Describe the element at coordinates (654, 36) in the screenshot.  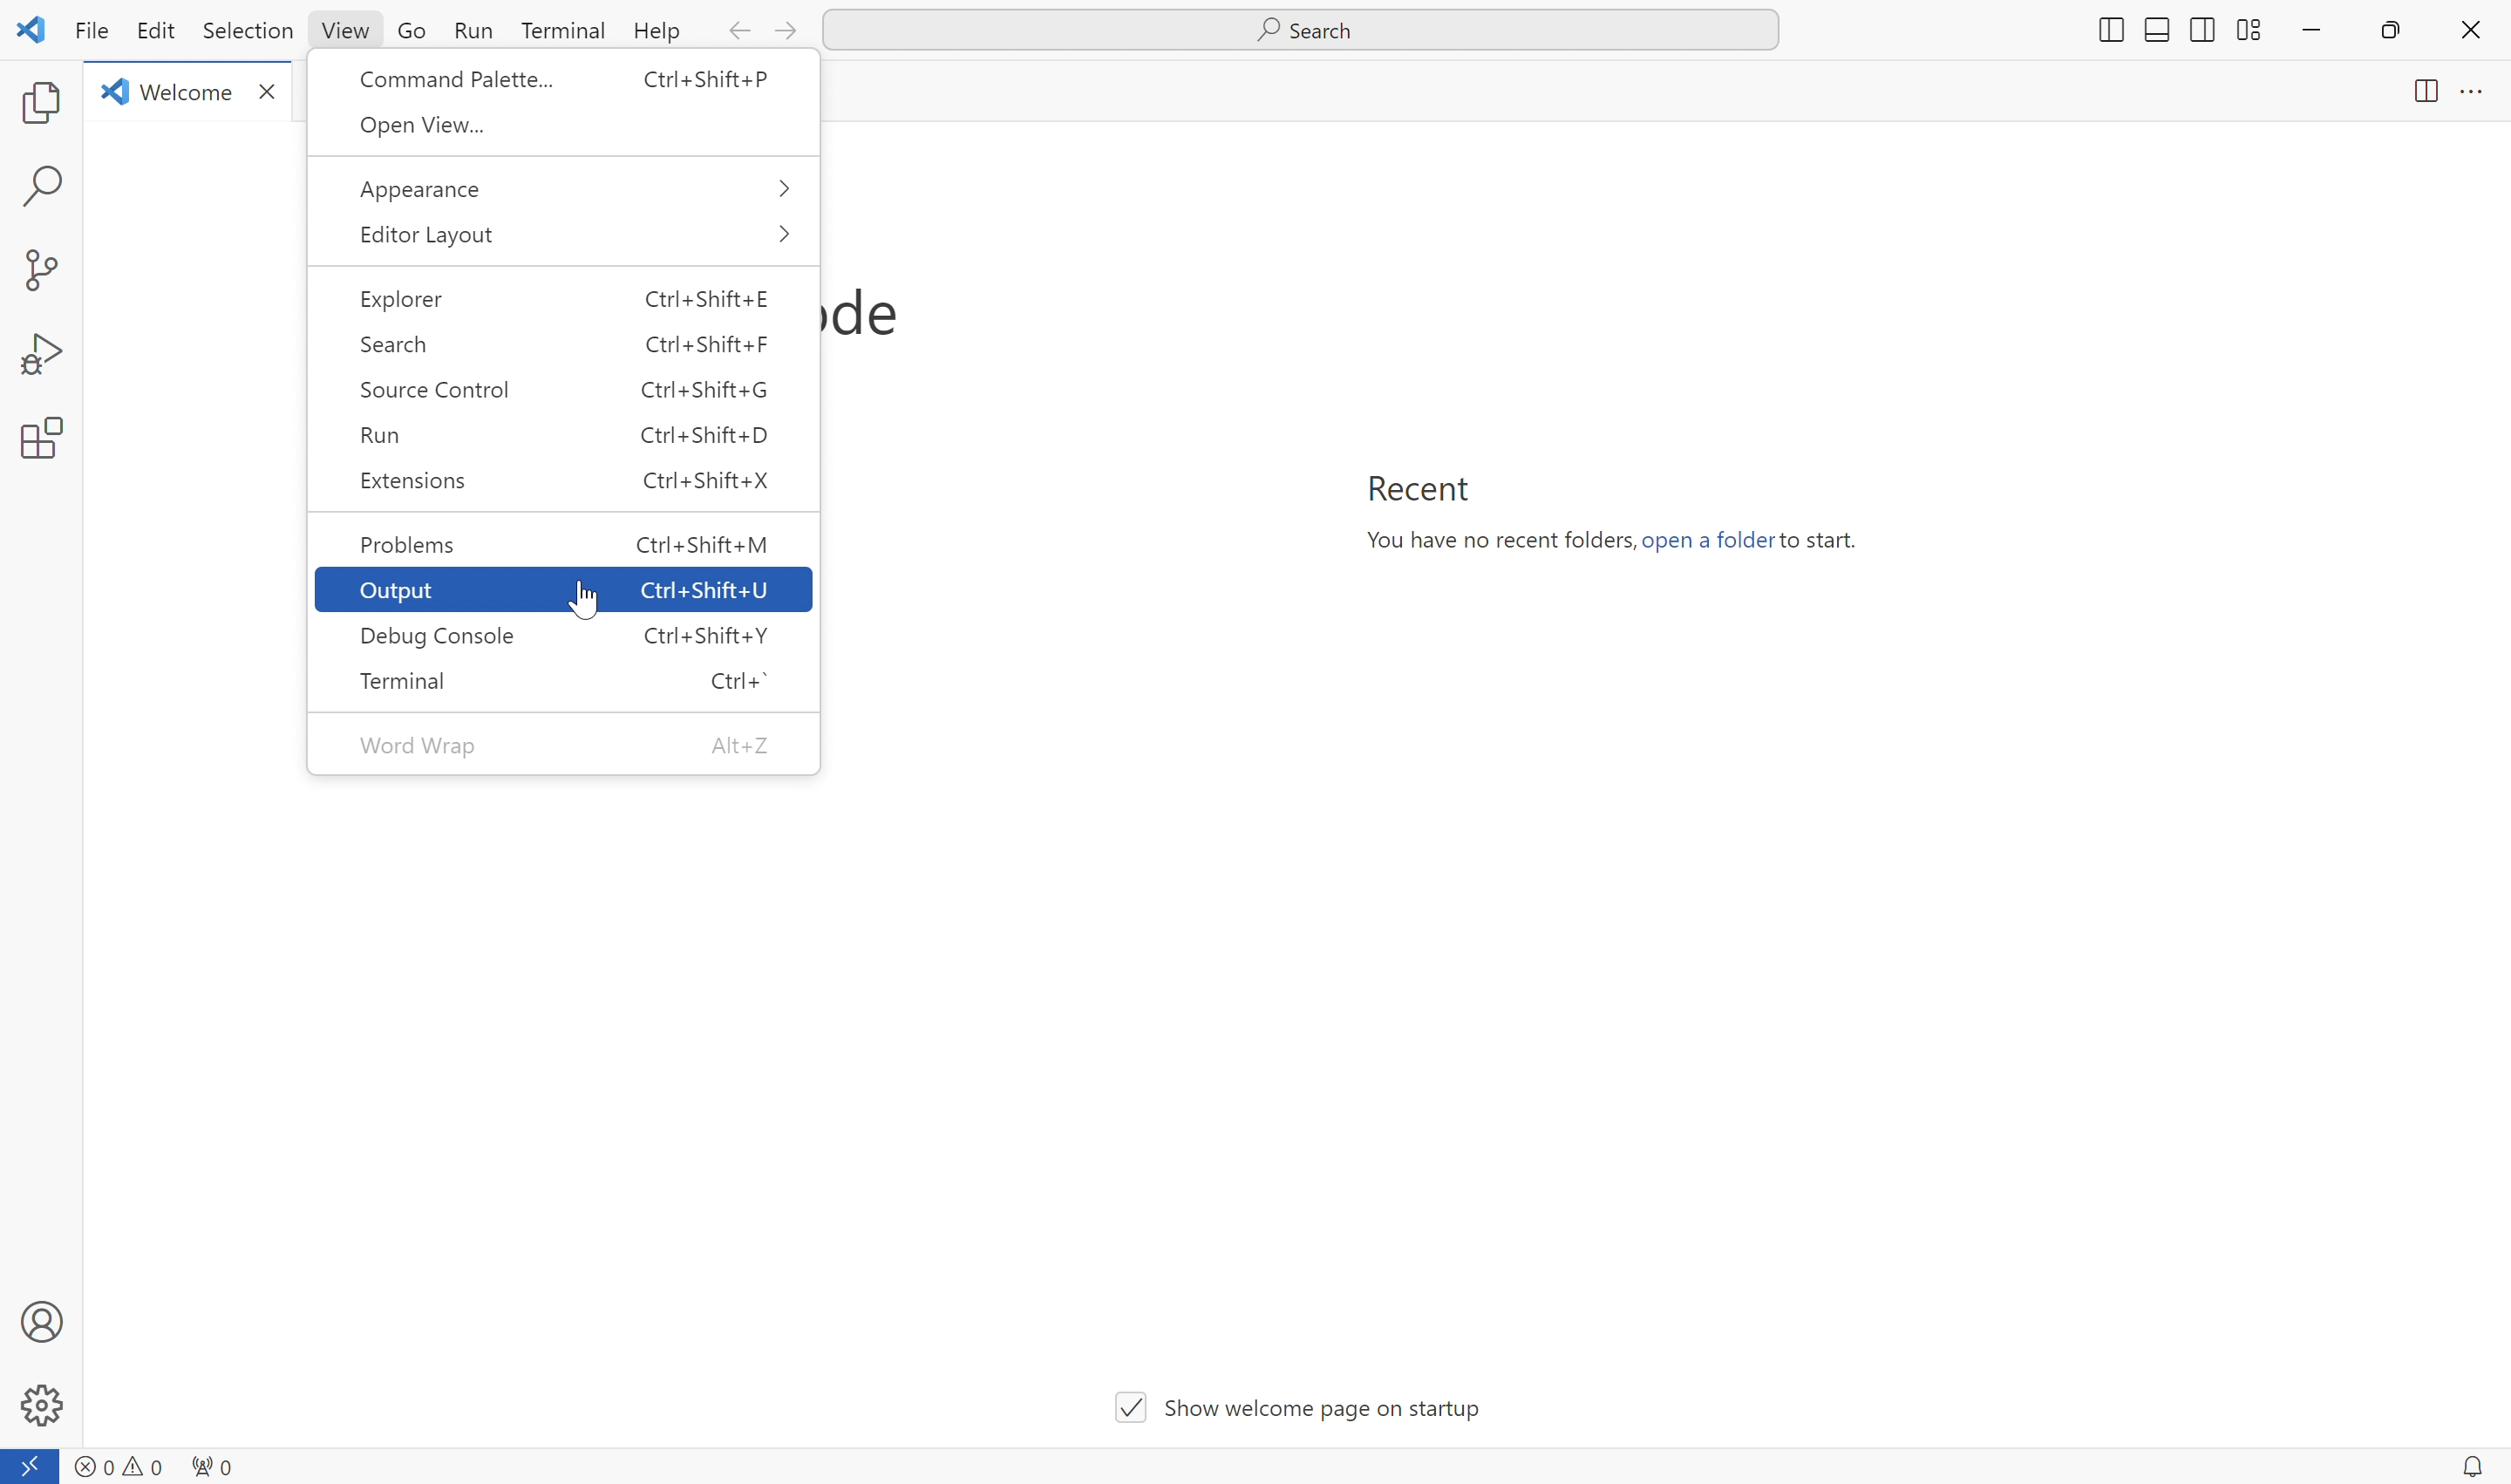
I see `Help` at that location.